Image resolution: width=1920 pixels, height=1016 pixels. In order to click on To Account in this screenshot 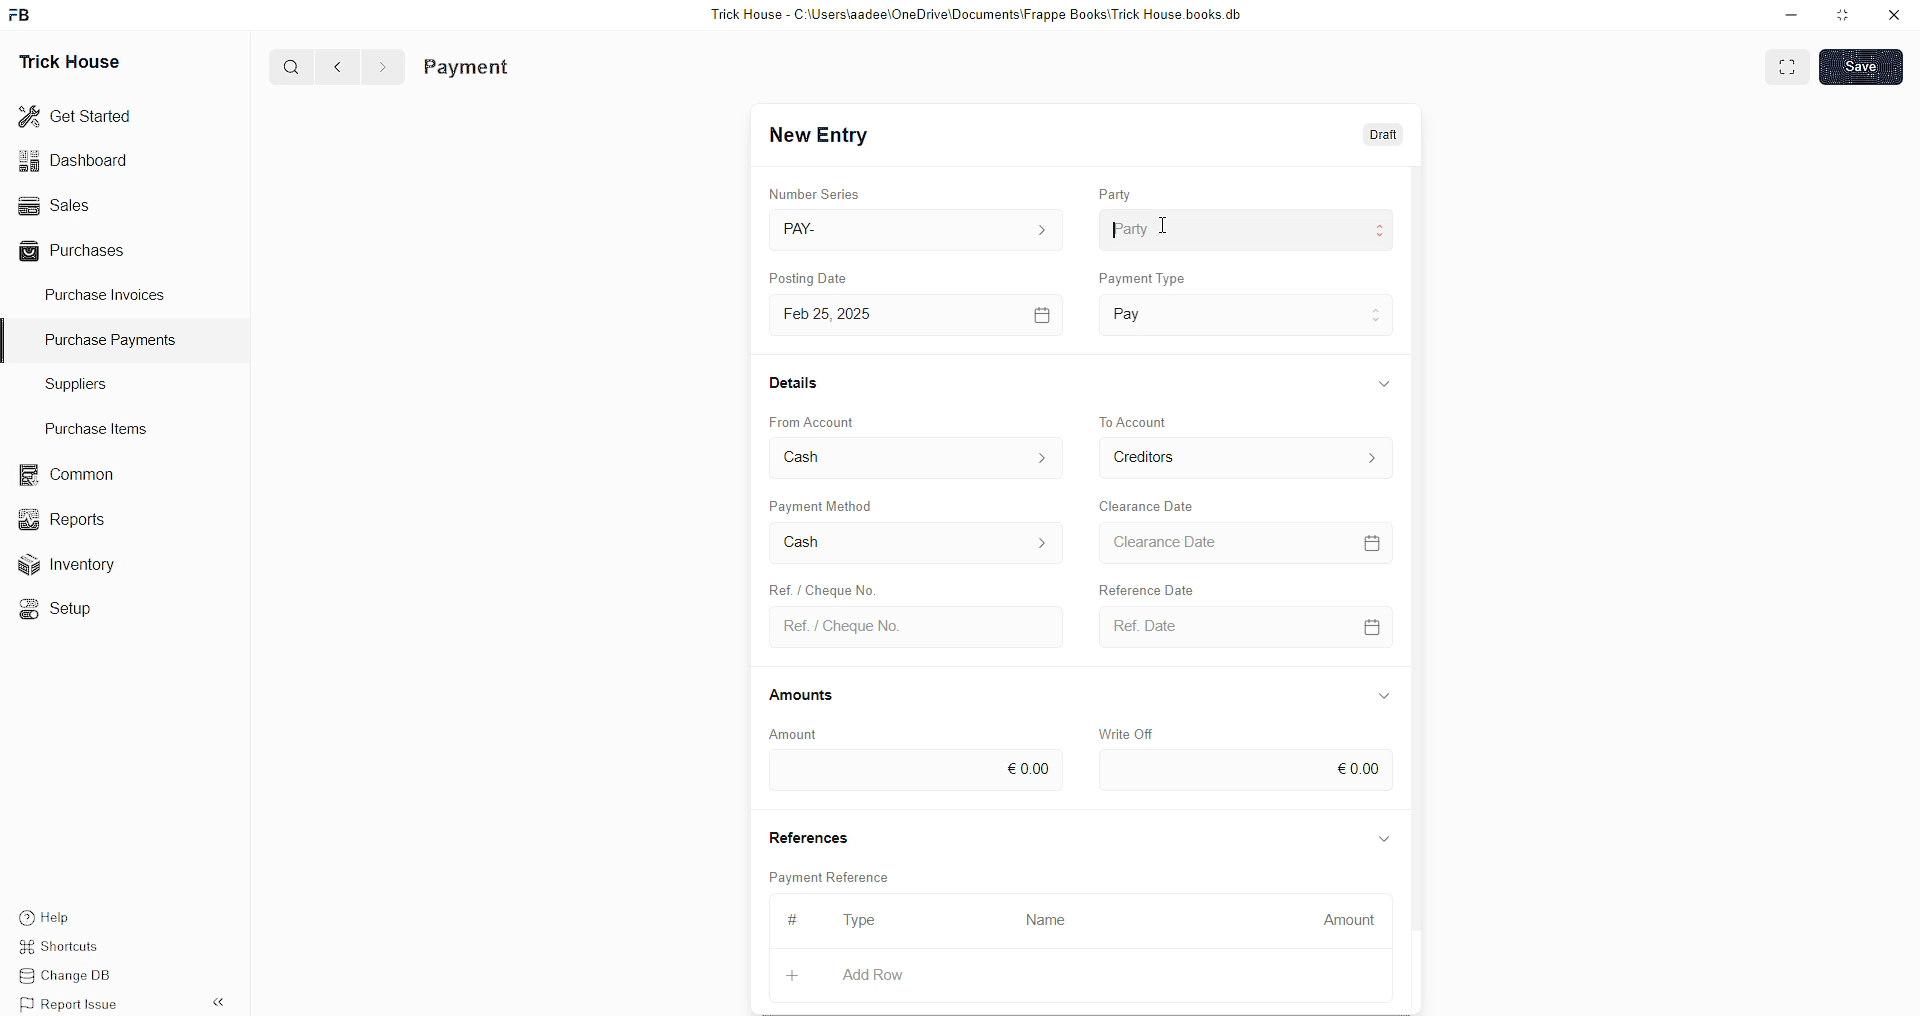, I will do `click(1152, 456)`.